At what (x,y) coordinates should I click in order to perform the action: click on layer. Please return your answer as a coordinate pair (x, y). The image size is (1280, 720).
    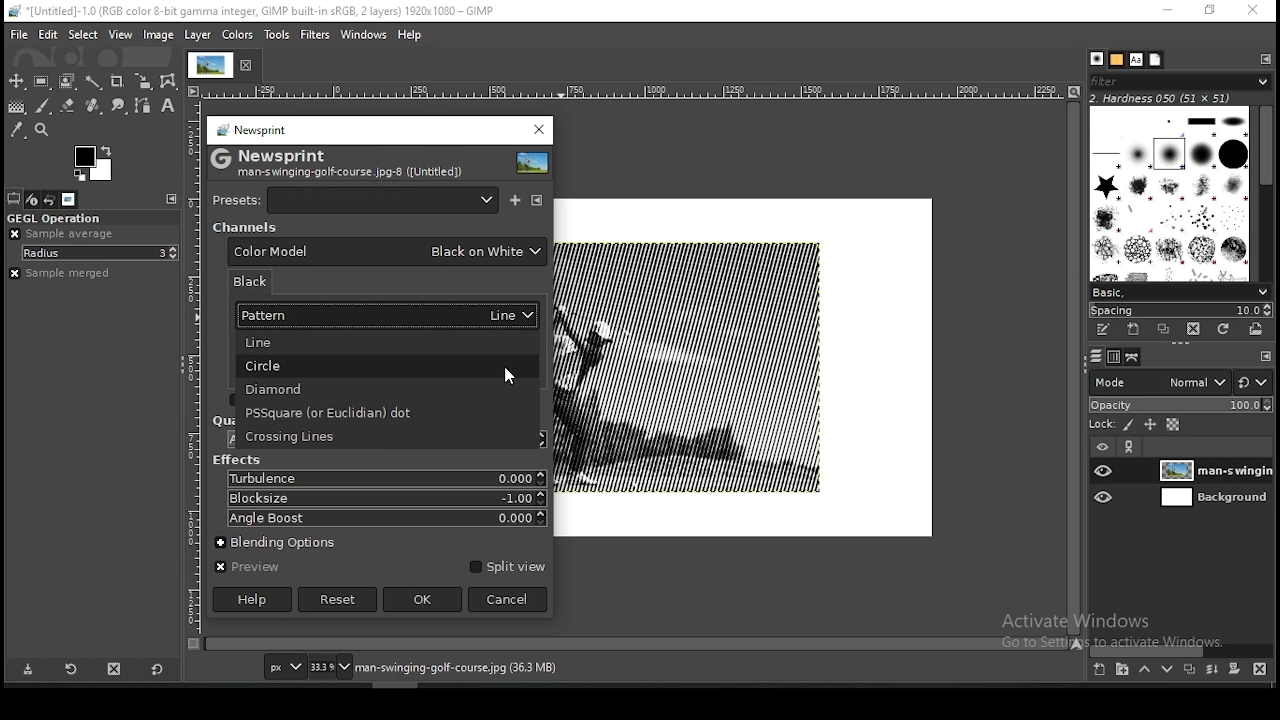
    Looking at the image, I should click on (200, 36).